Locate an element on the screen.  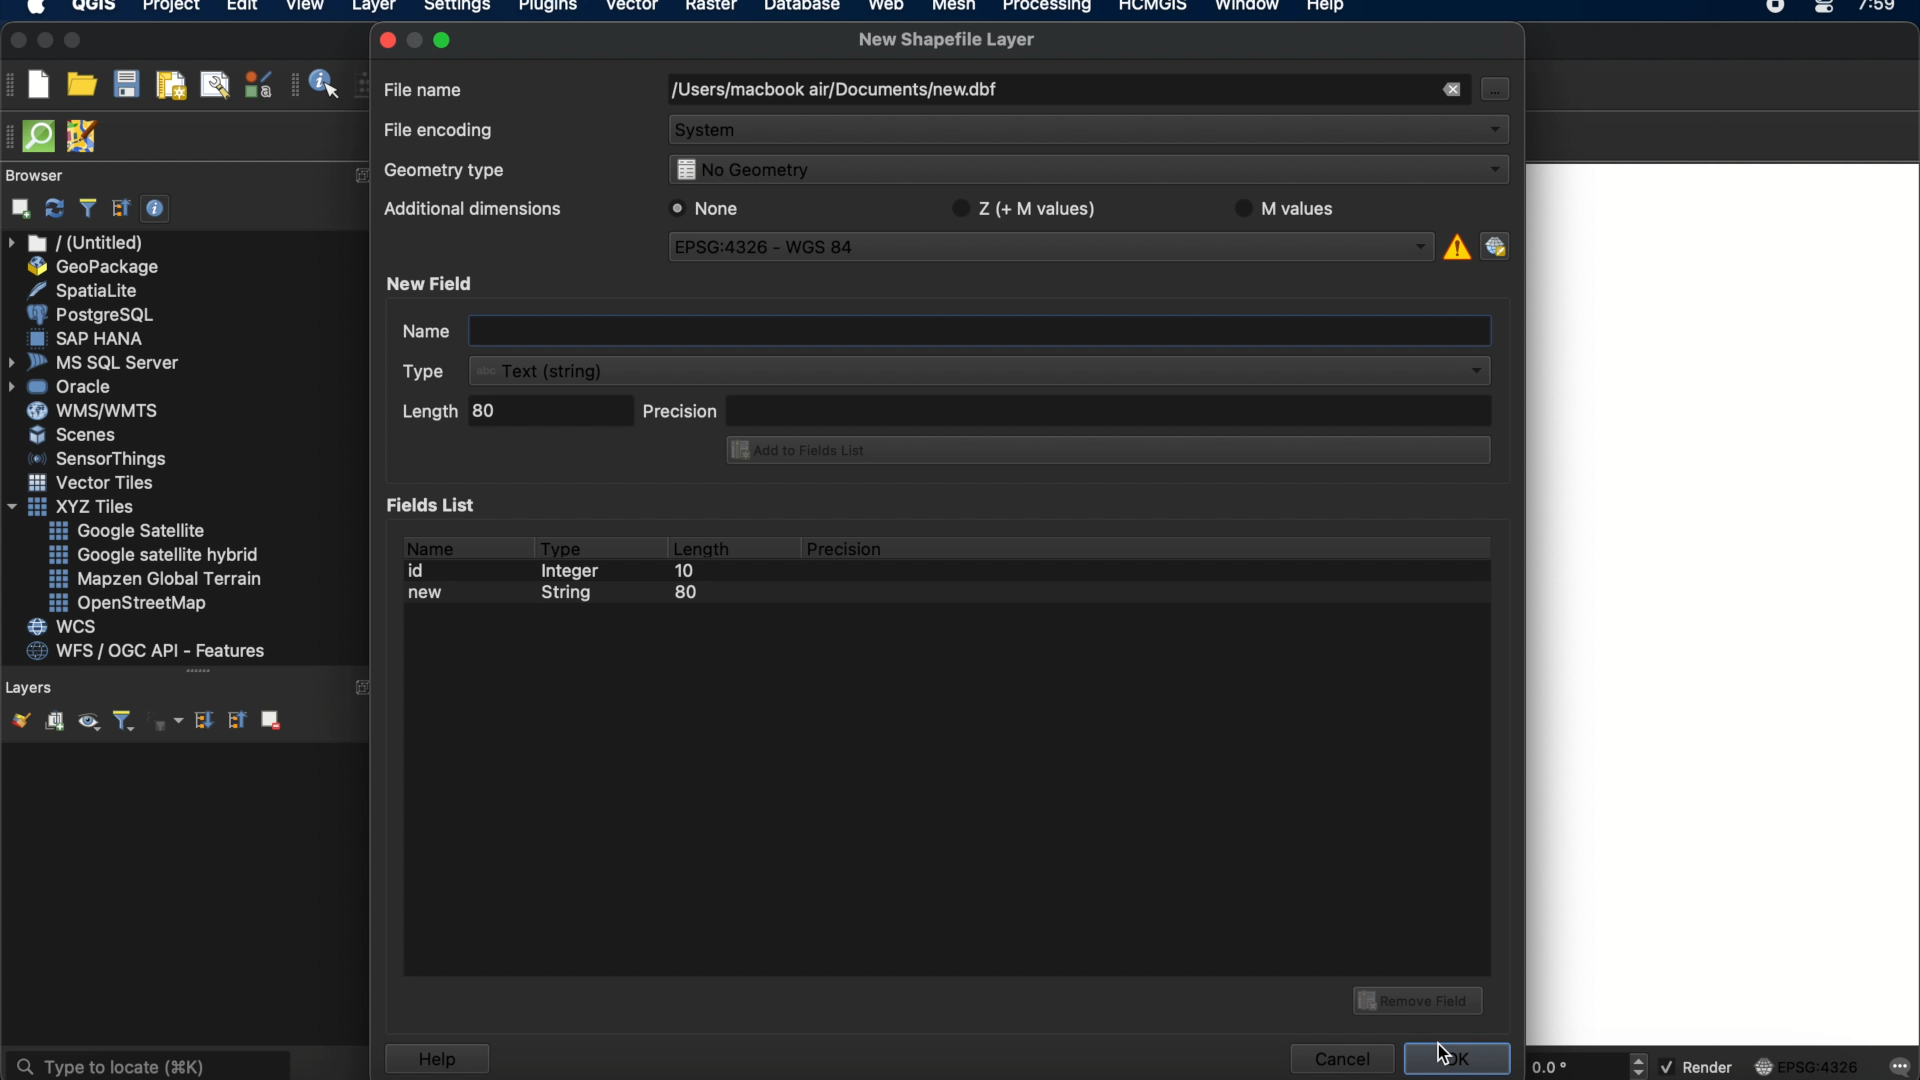
recorder icon is located at coordinates (1778, 8).